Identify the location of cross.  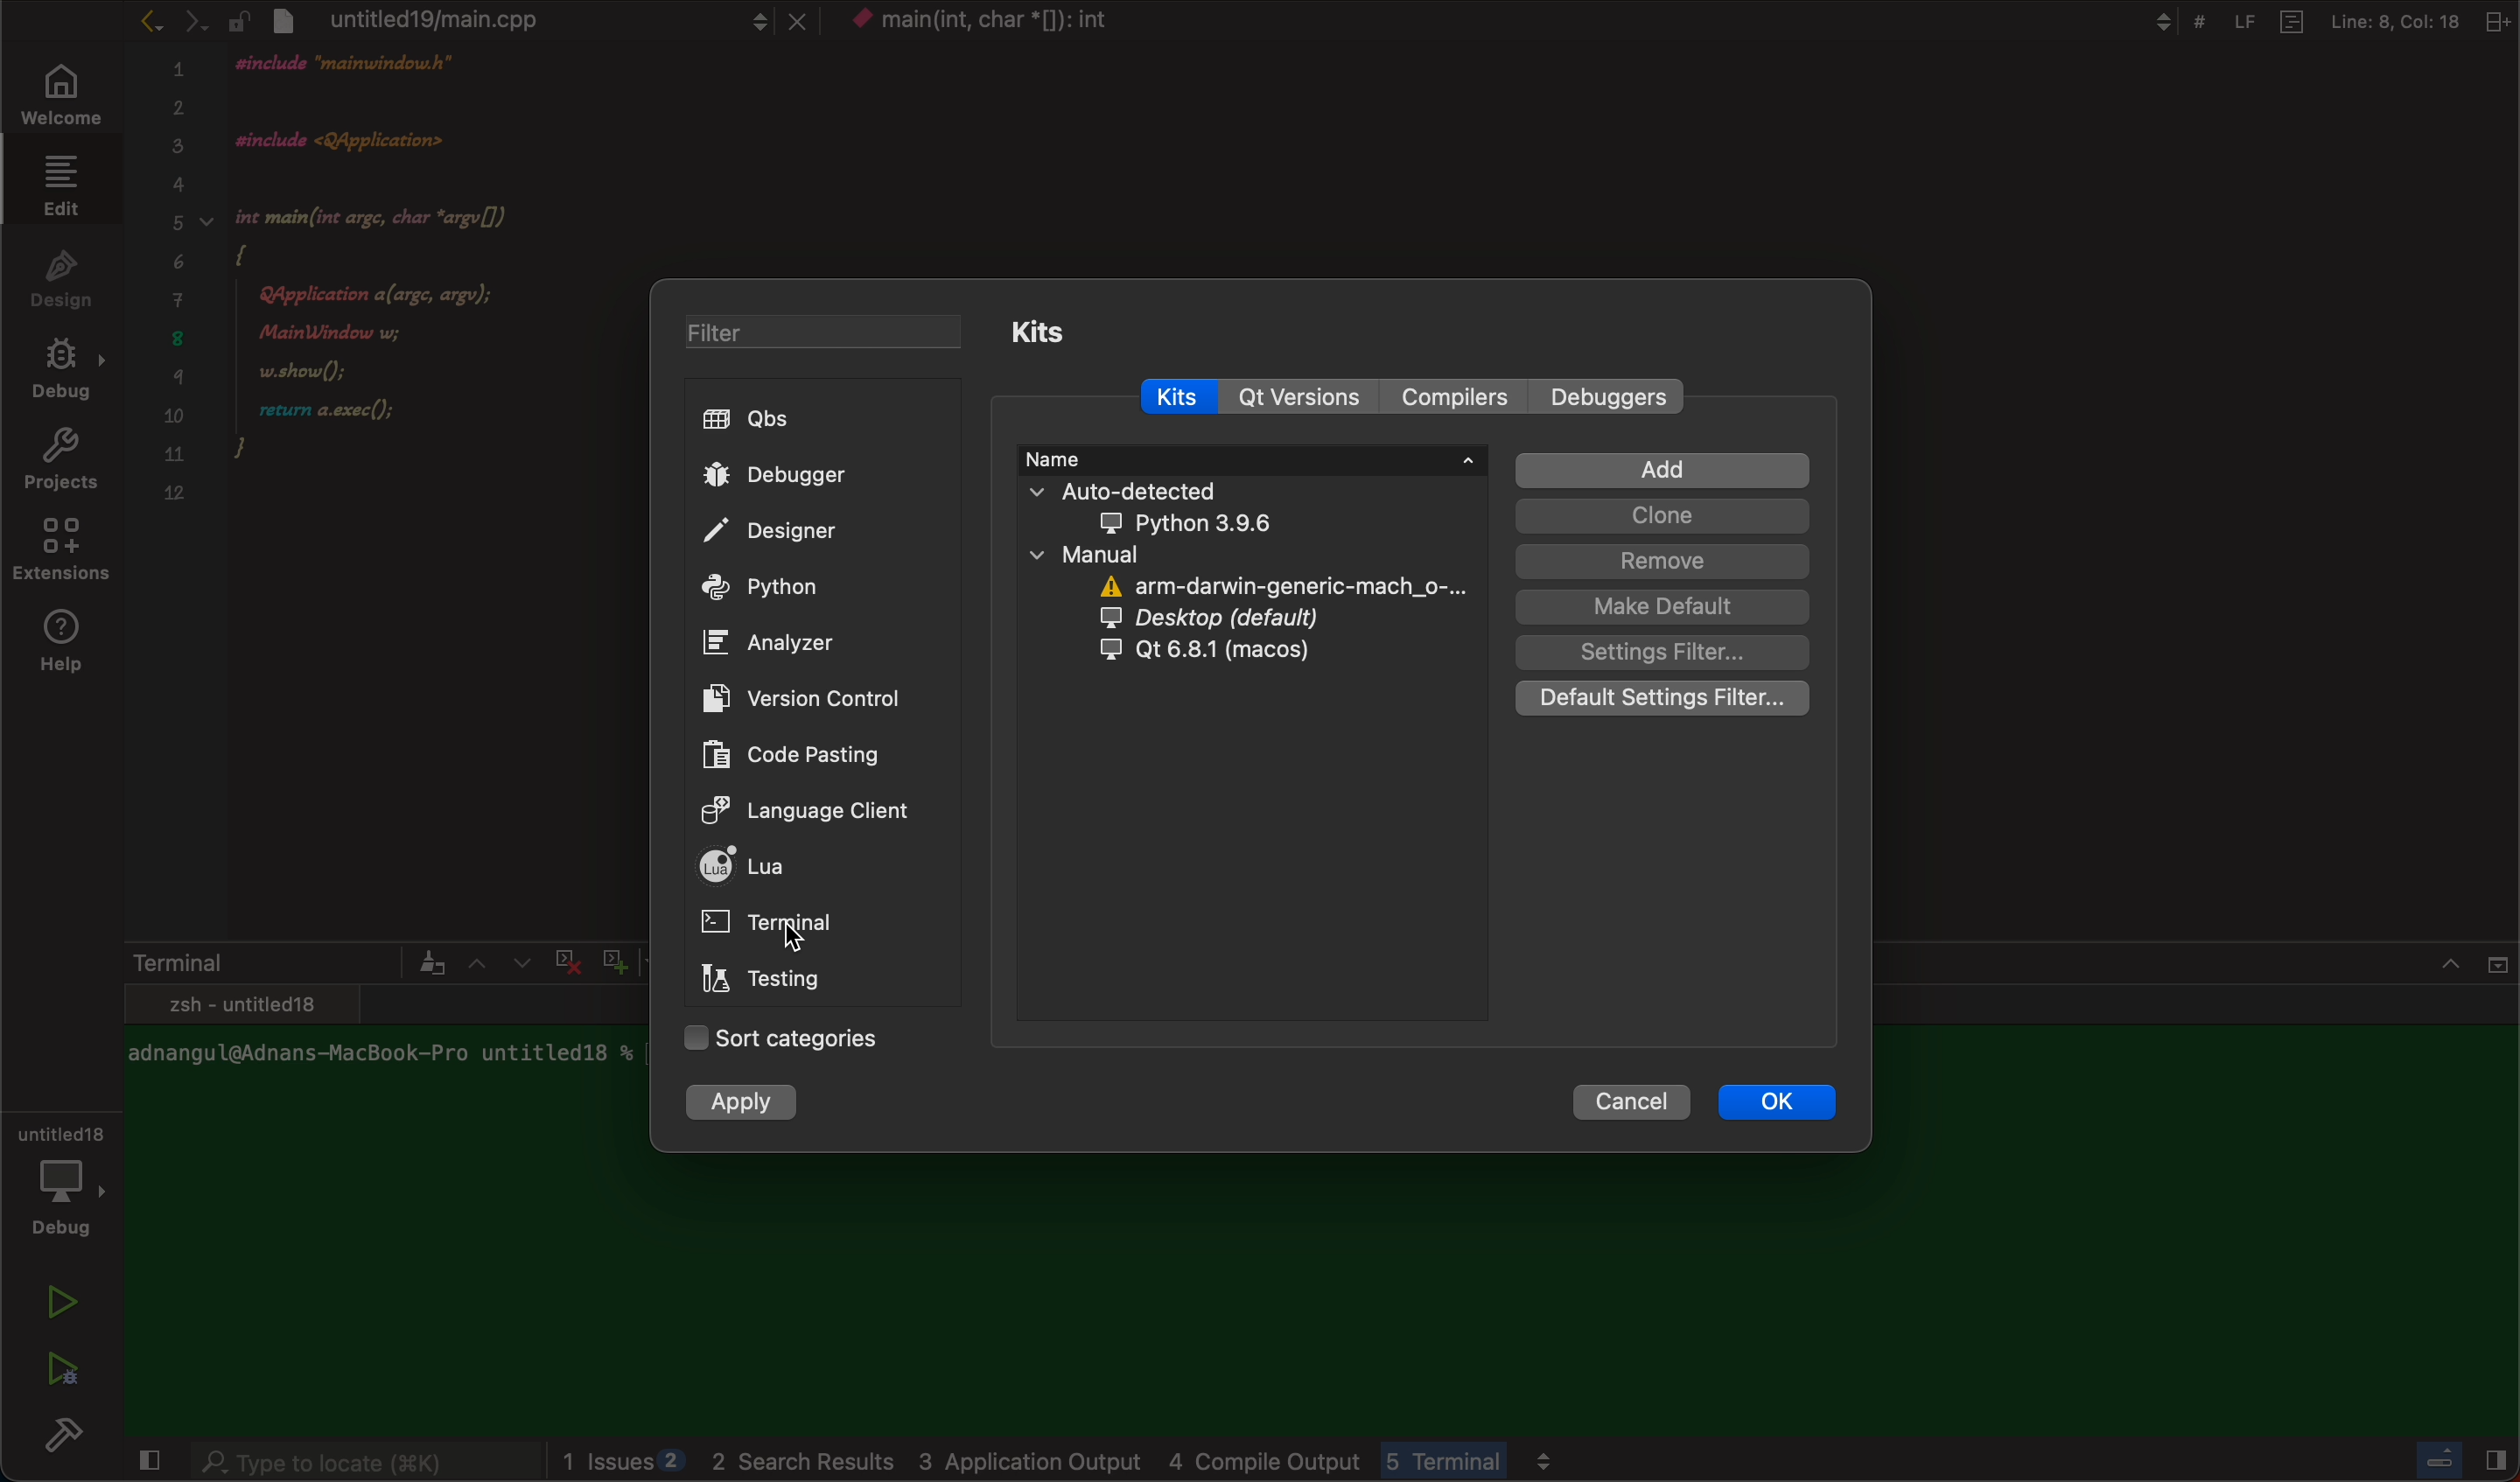
(563, 958).